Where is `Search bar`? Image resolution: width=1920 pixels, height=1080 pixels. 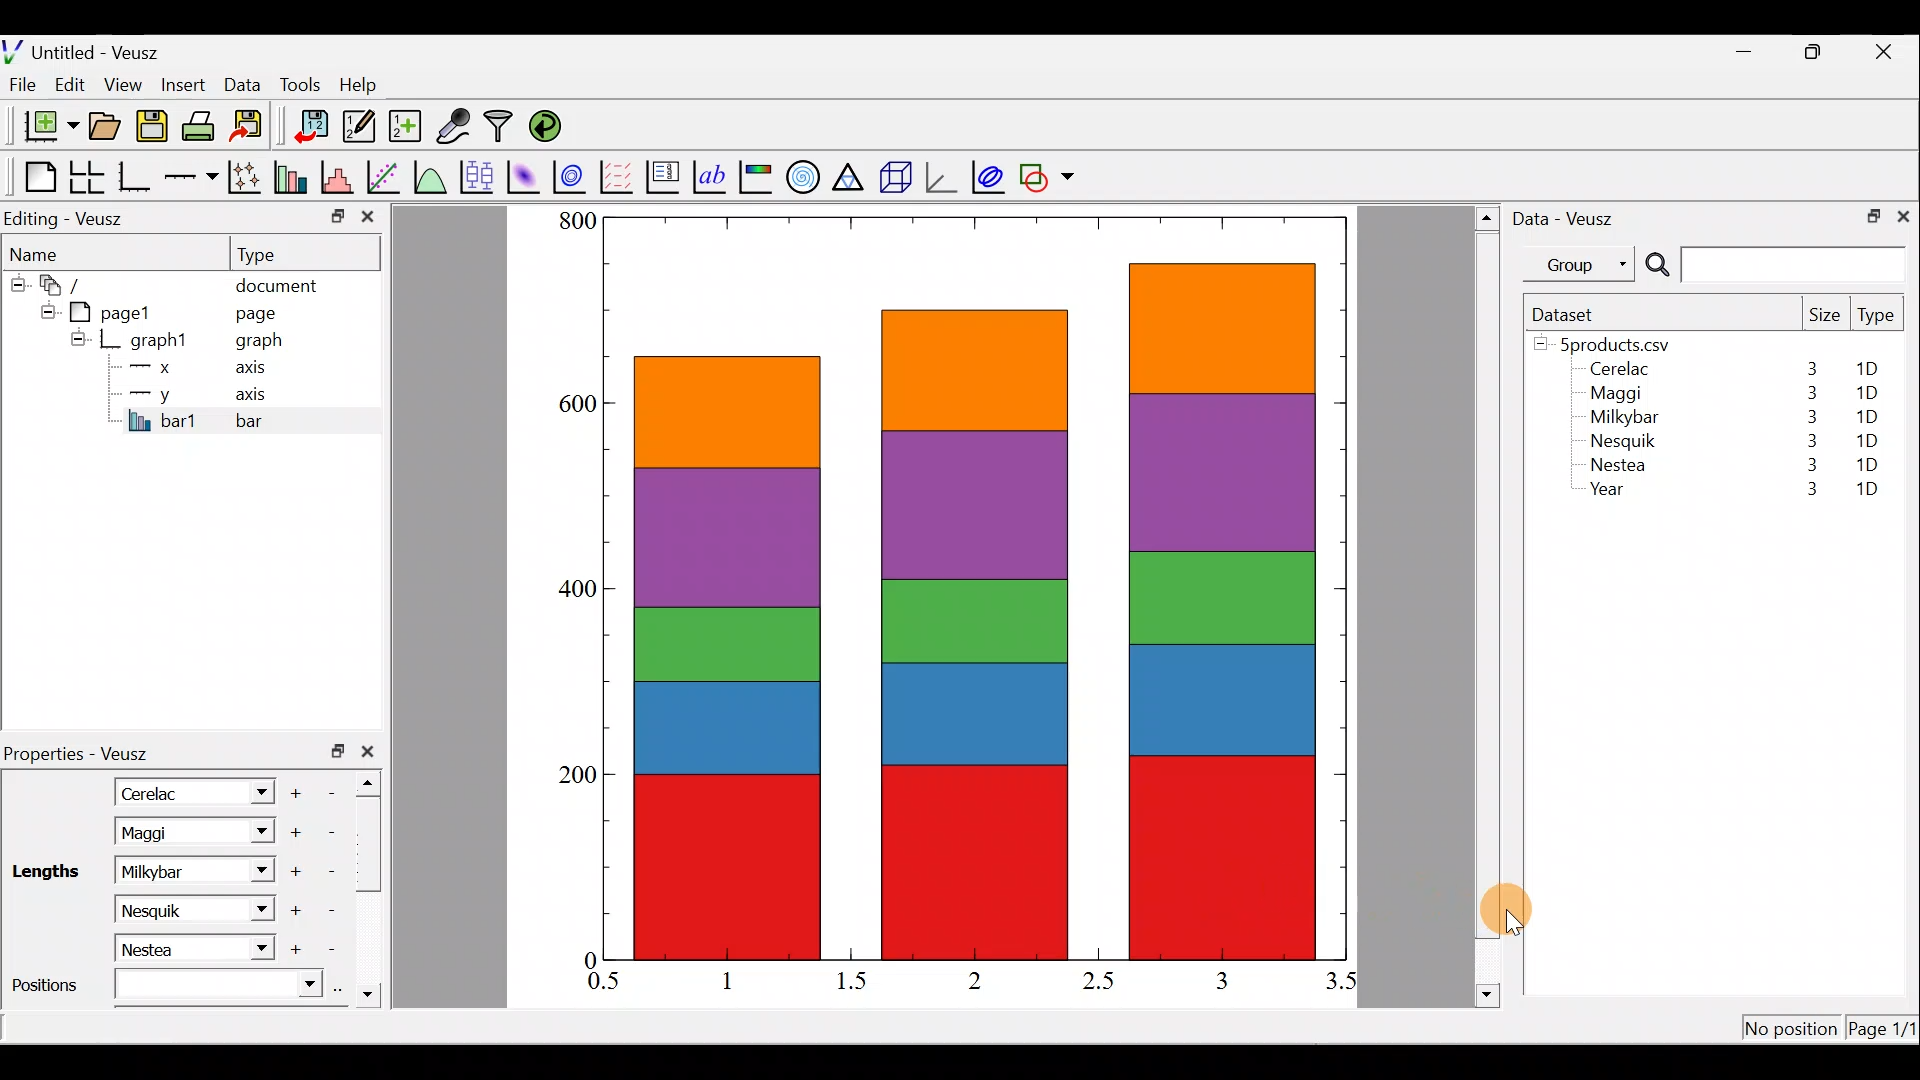
Search bar is located at coordinates (1772, 265).